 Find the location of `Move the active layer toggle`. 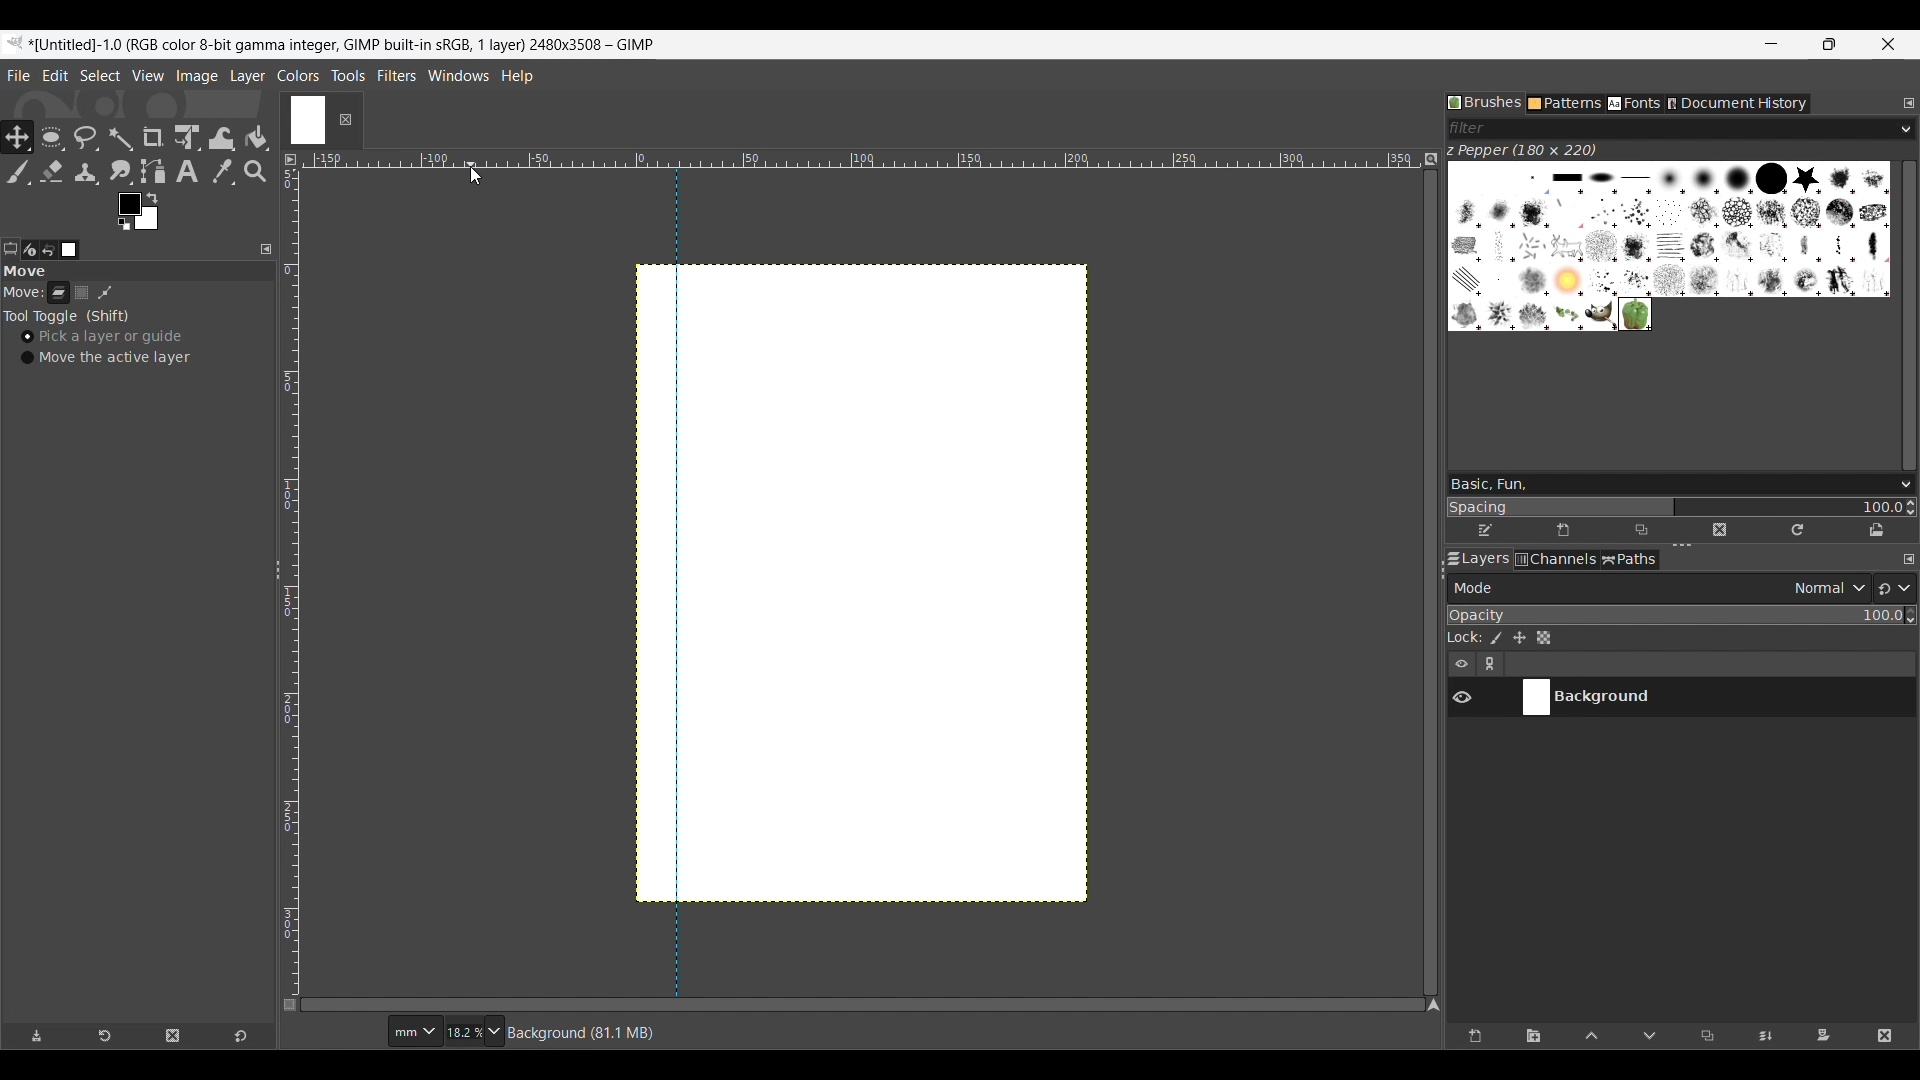

Move the active layer toggle is located at coordinates (106, 358).